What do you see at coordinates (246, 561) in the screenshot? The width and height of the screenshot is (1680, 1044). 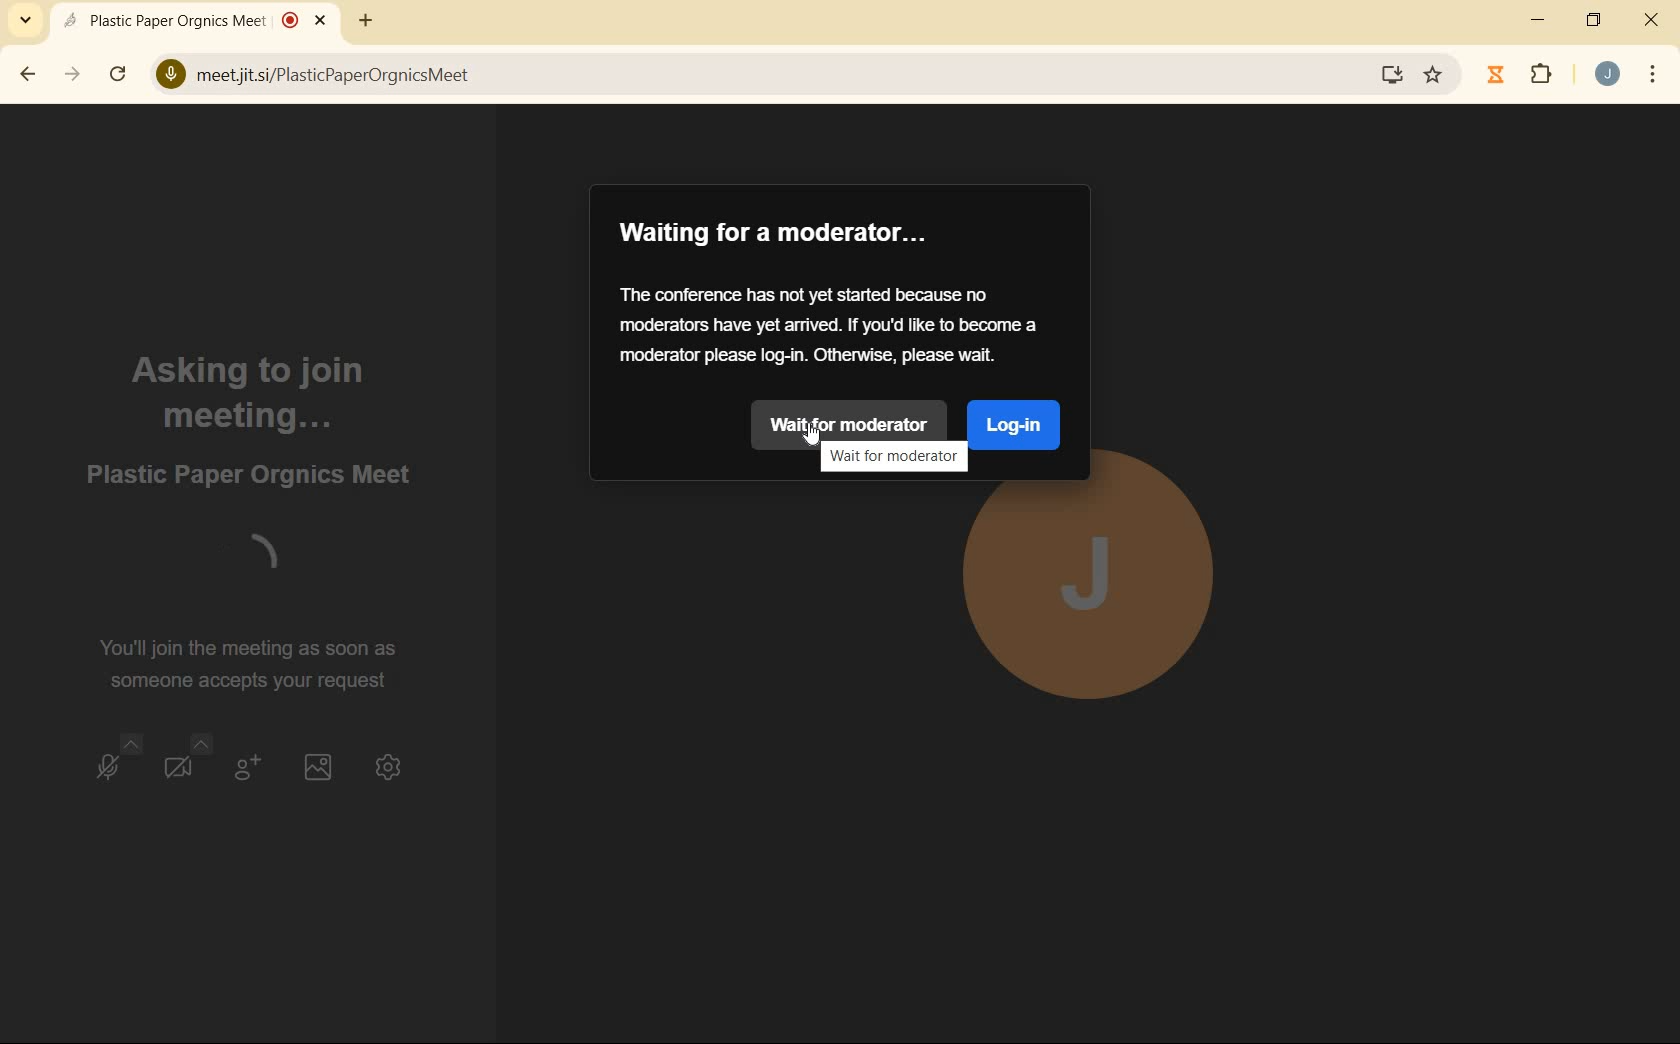 I see `Loading` at bounding box center [246, 561].